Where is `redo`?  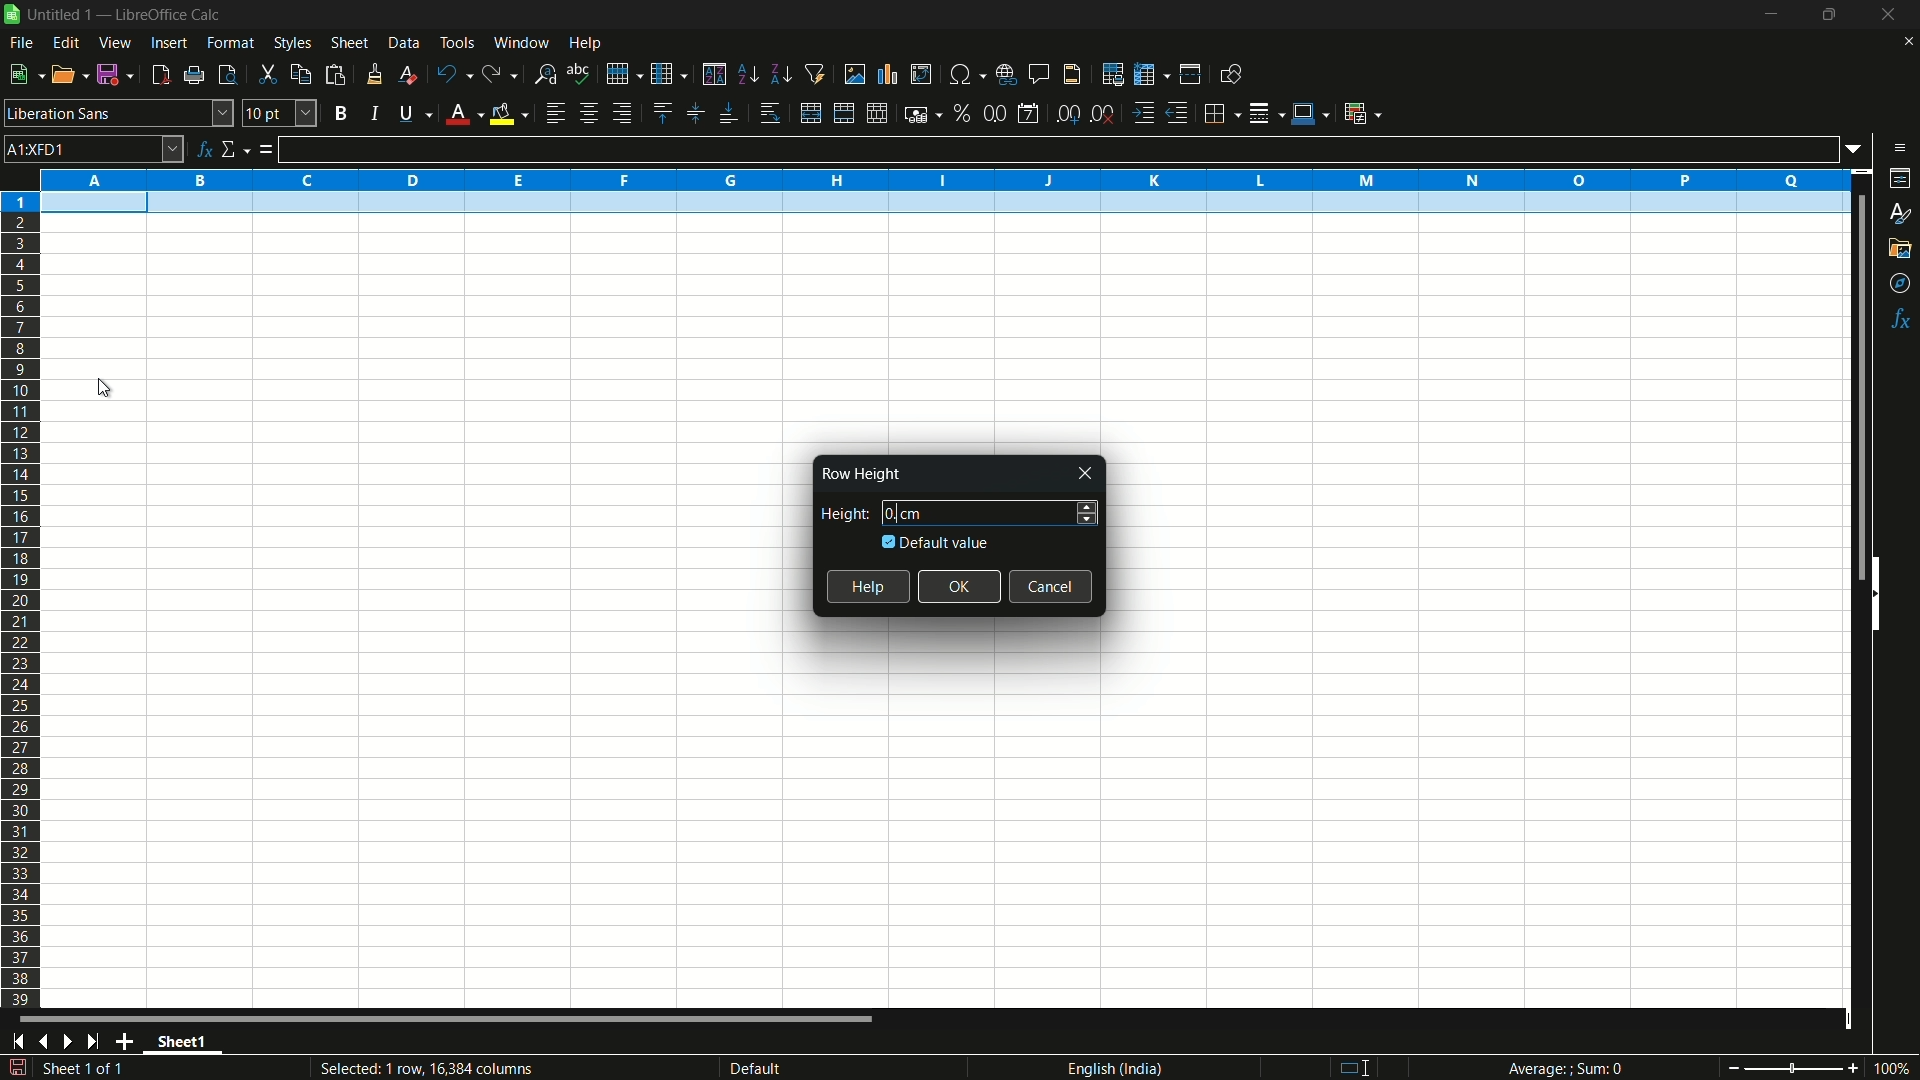
redo is located at coordinates (501, 75).